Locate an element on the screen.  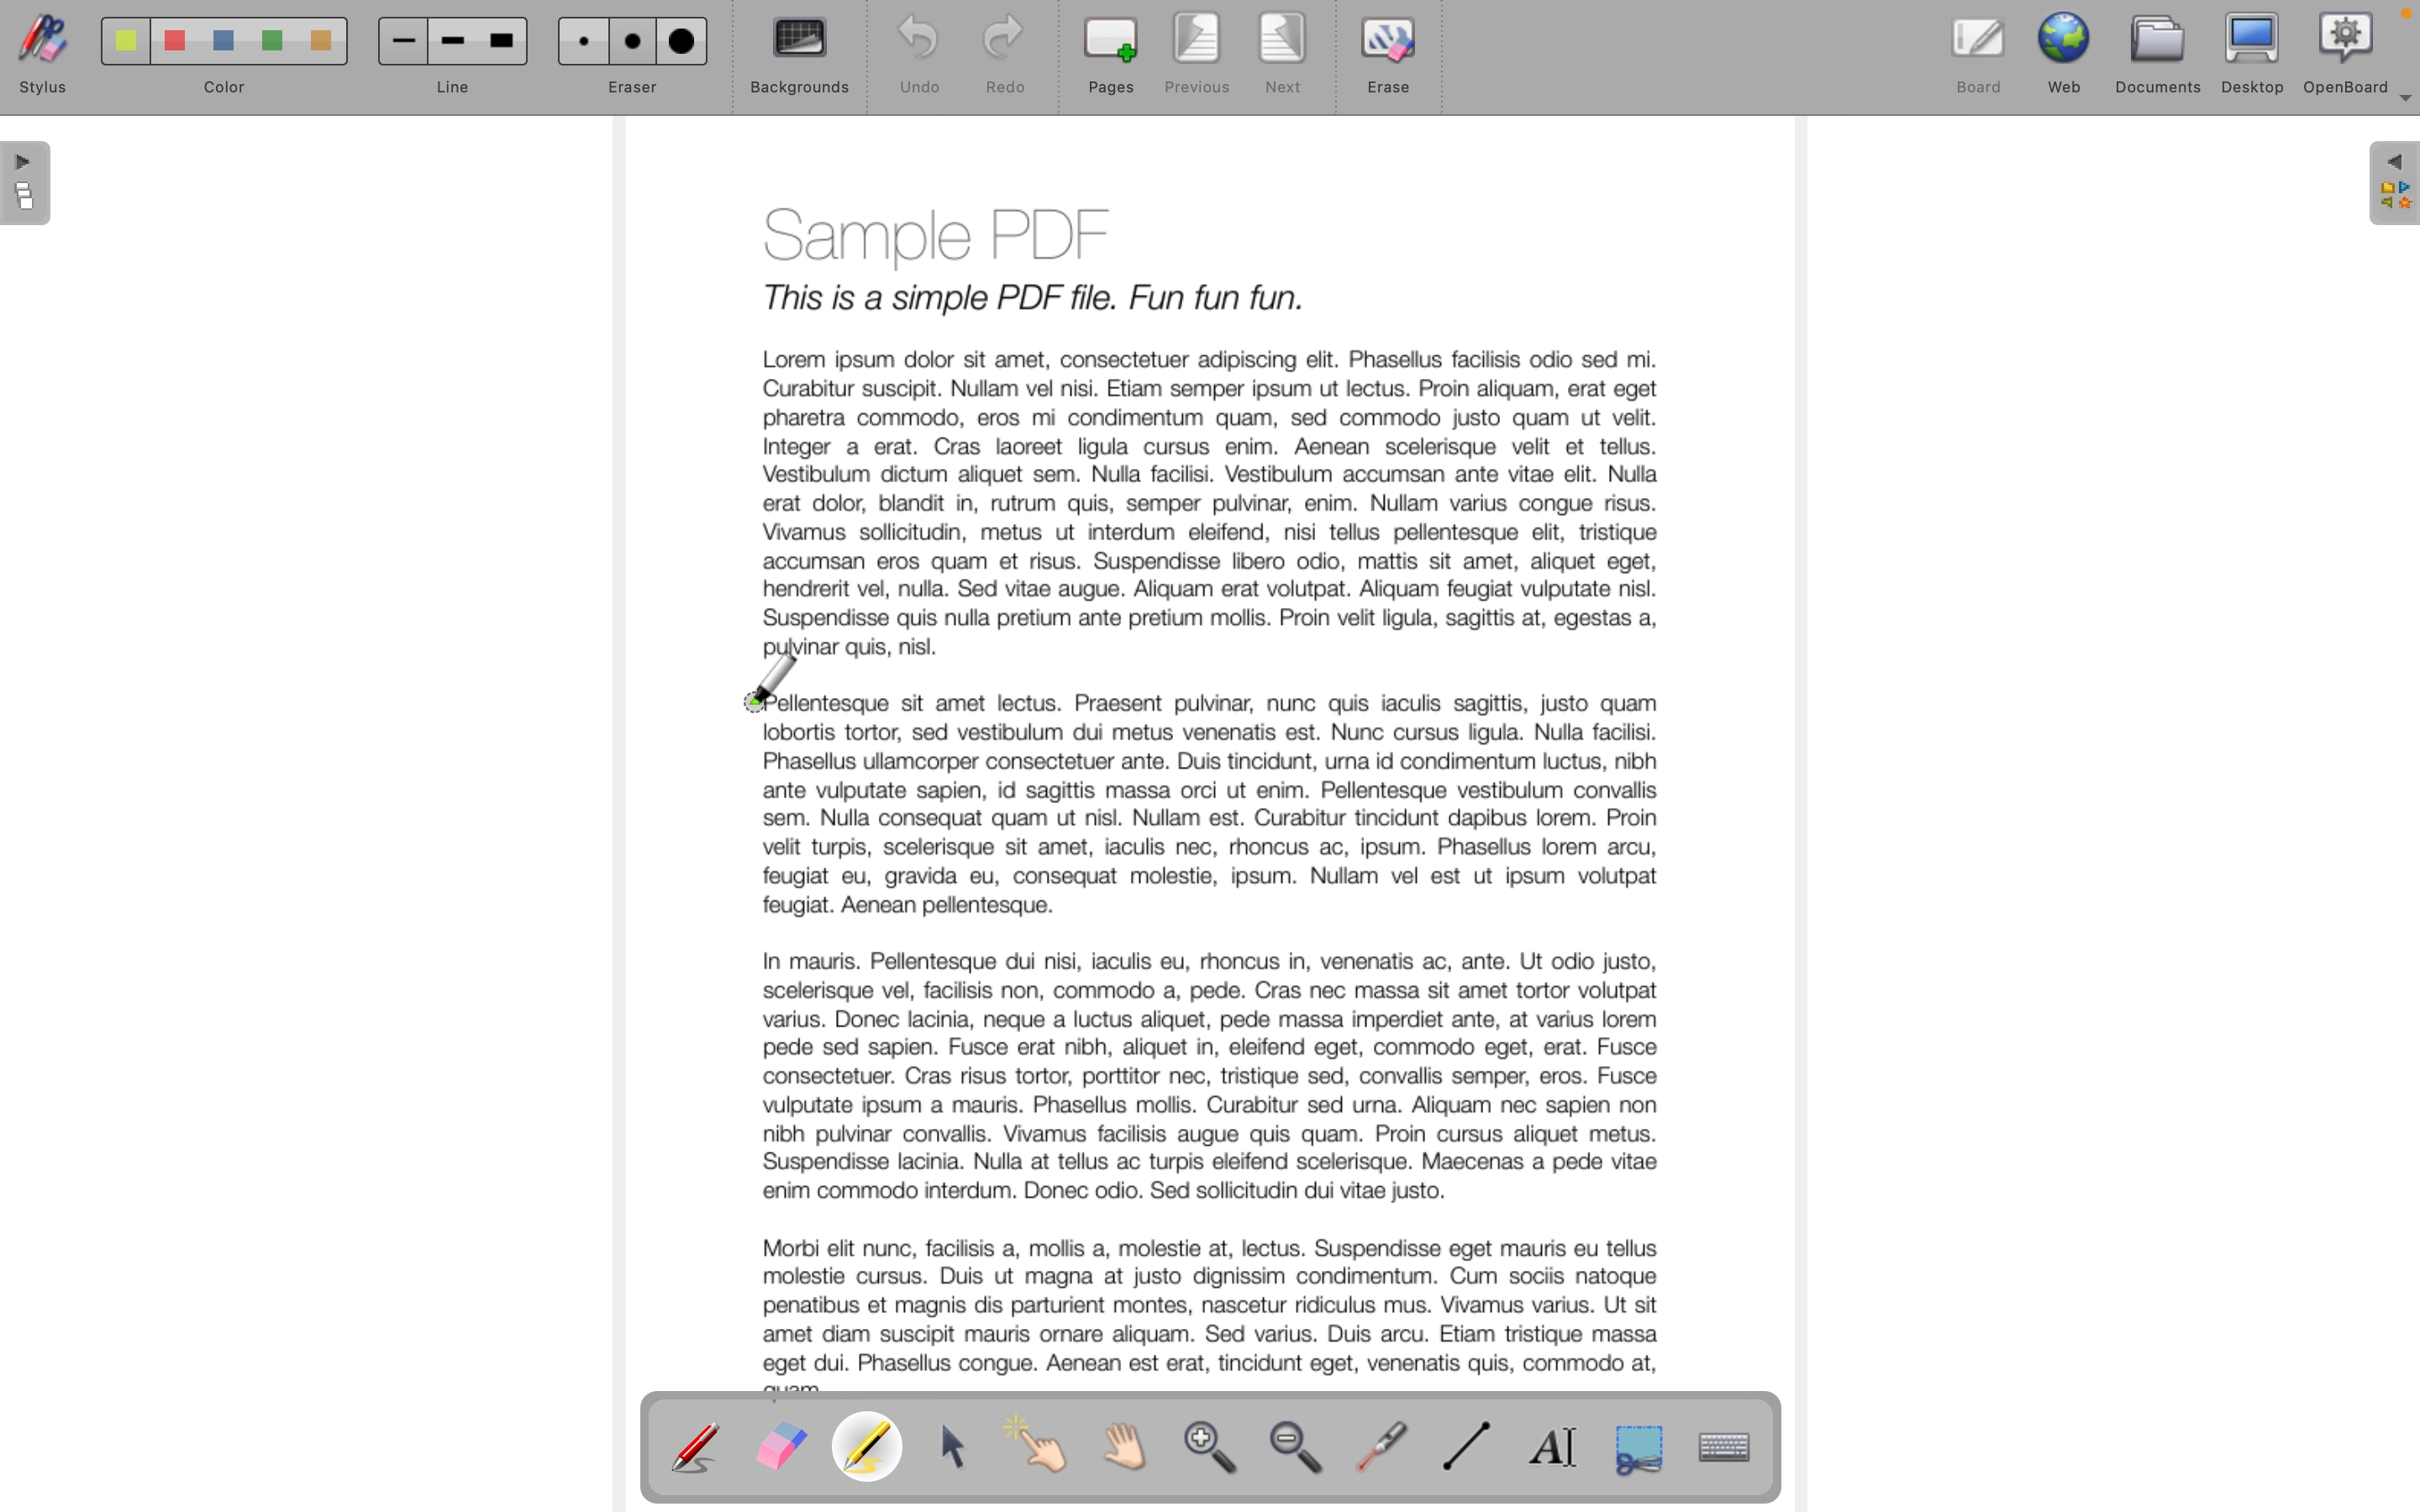
display virtual keyboard is located at coordinates (1743, 1447).